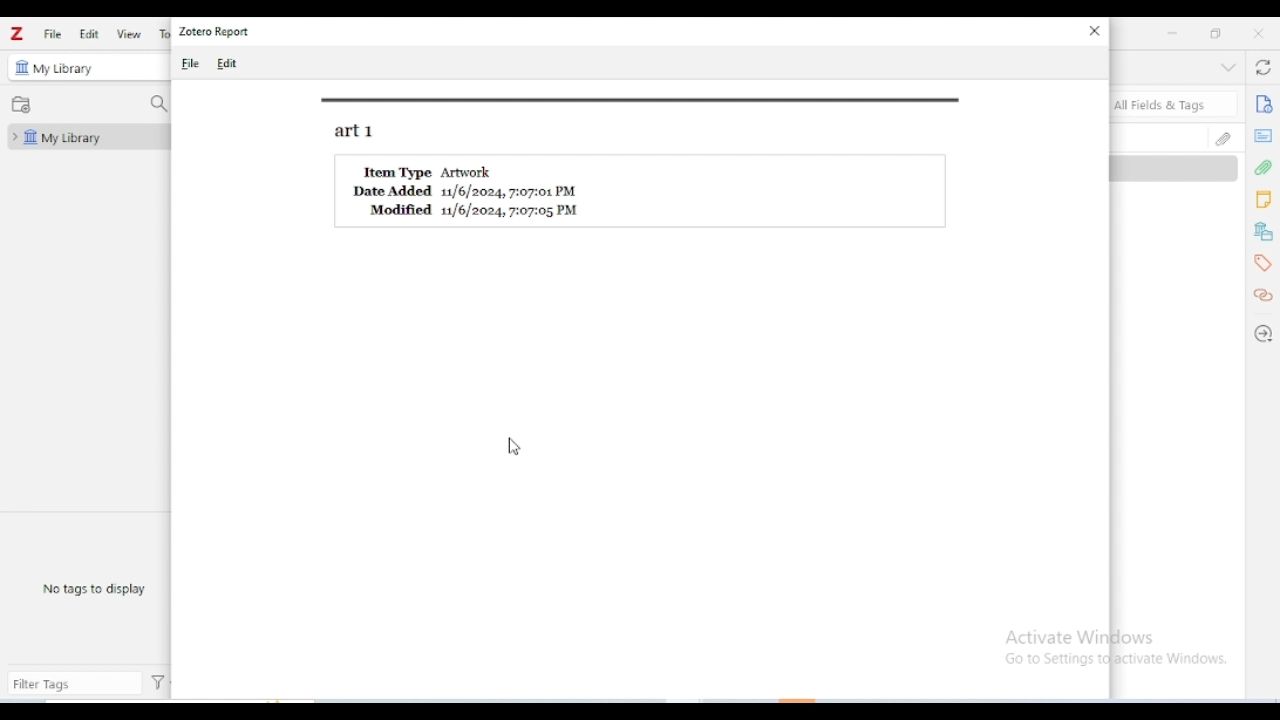 The image size is (1280, 720). I want to click on Date Added 11/6/2024, 7:07:01 PM, so click(467, 192).